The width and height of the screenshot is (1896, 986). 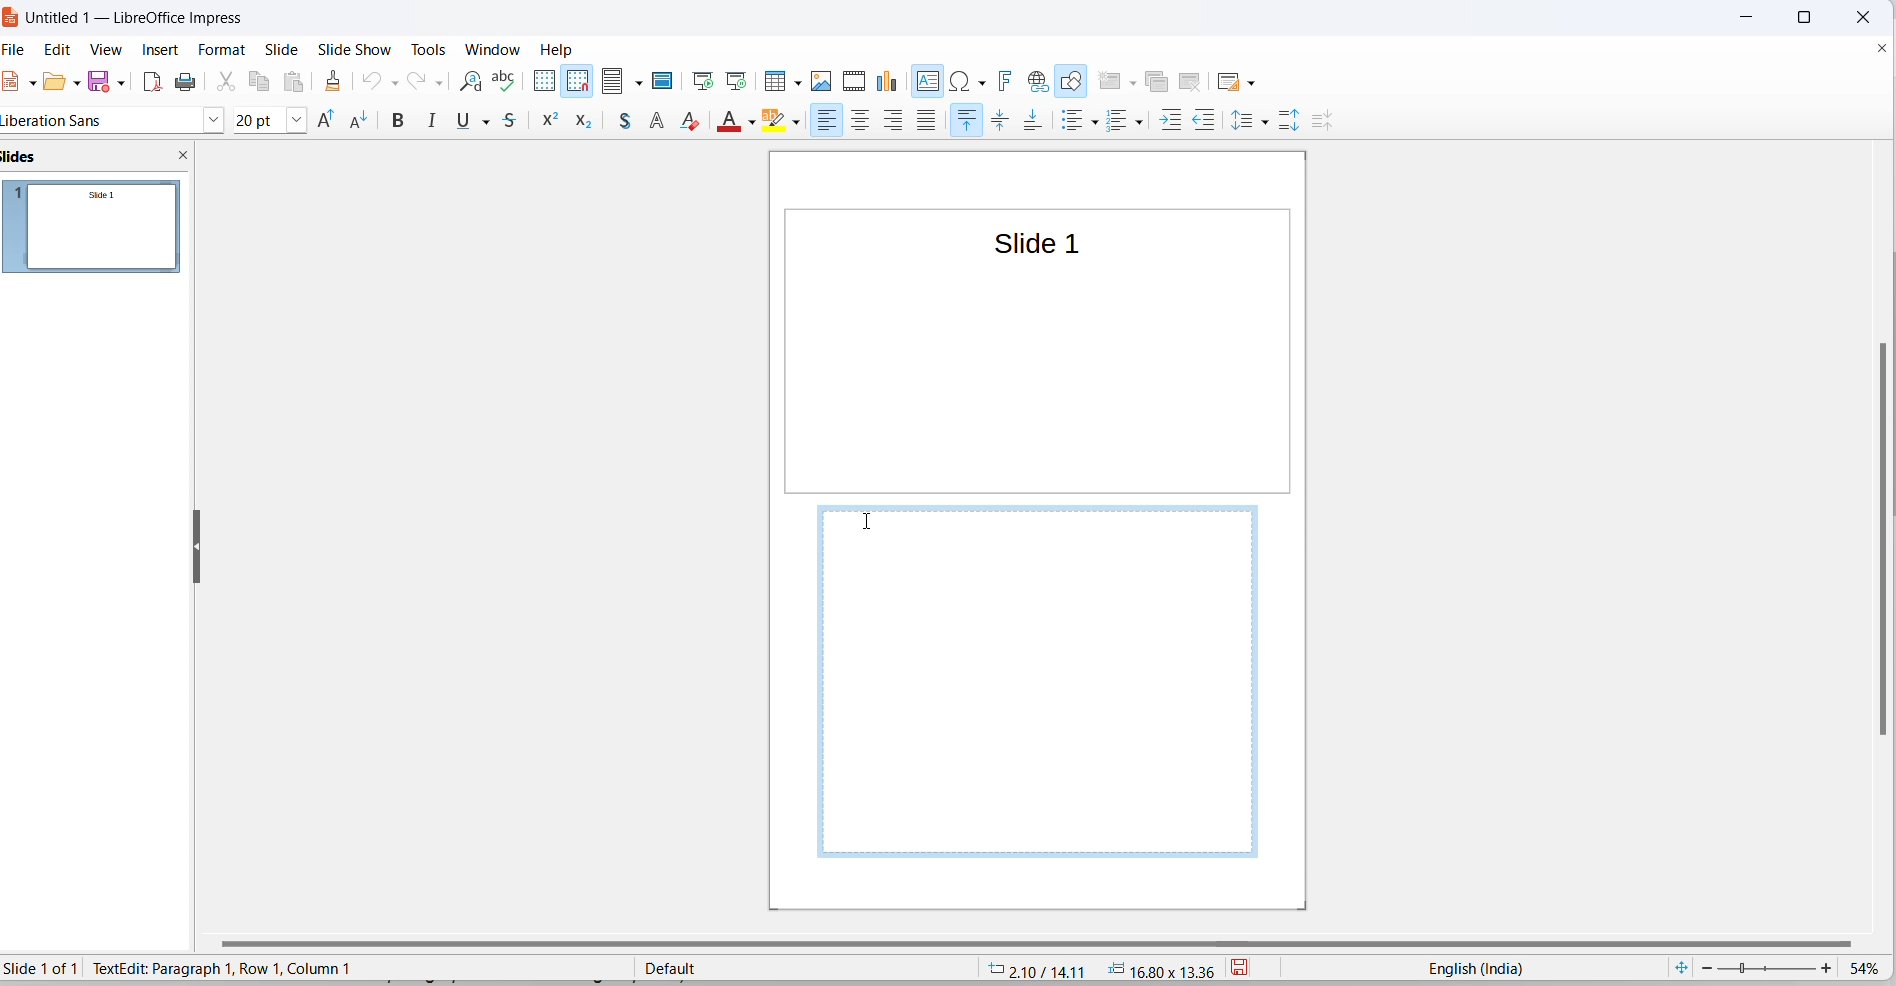 I want to click on align options, so click(x=797, y=124).